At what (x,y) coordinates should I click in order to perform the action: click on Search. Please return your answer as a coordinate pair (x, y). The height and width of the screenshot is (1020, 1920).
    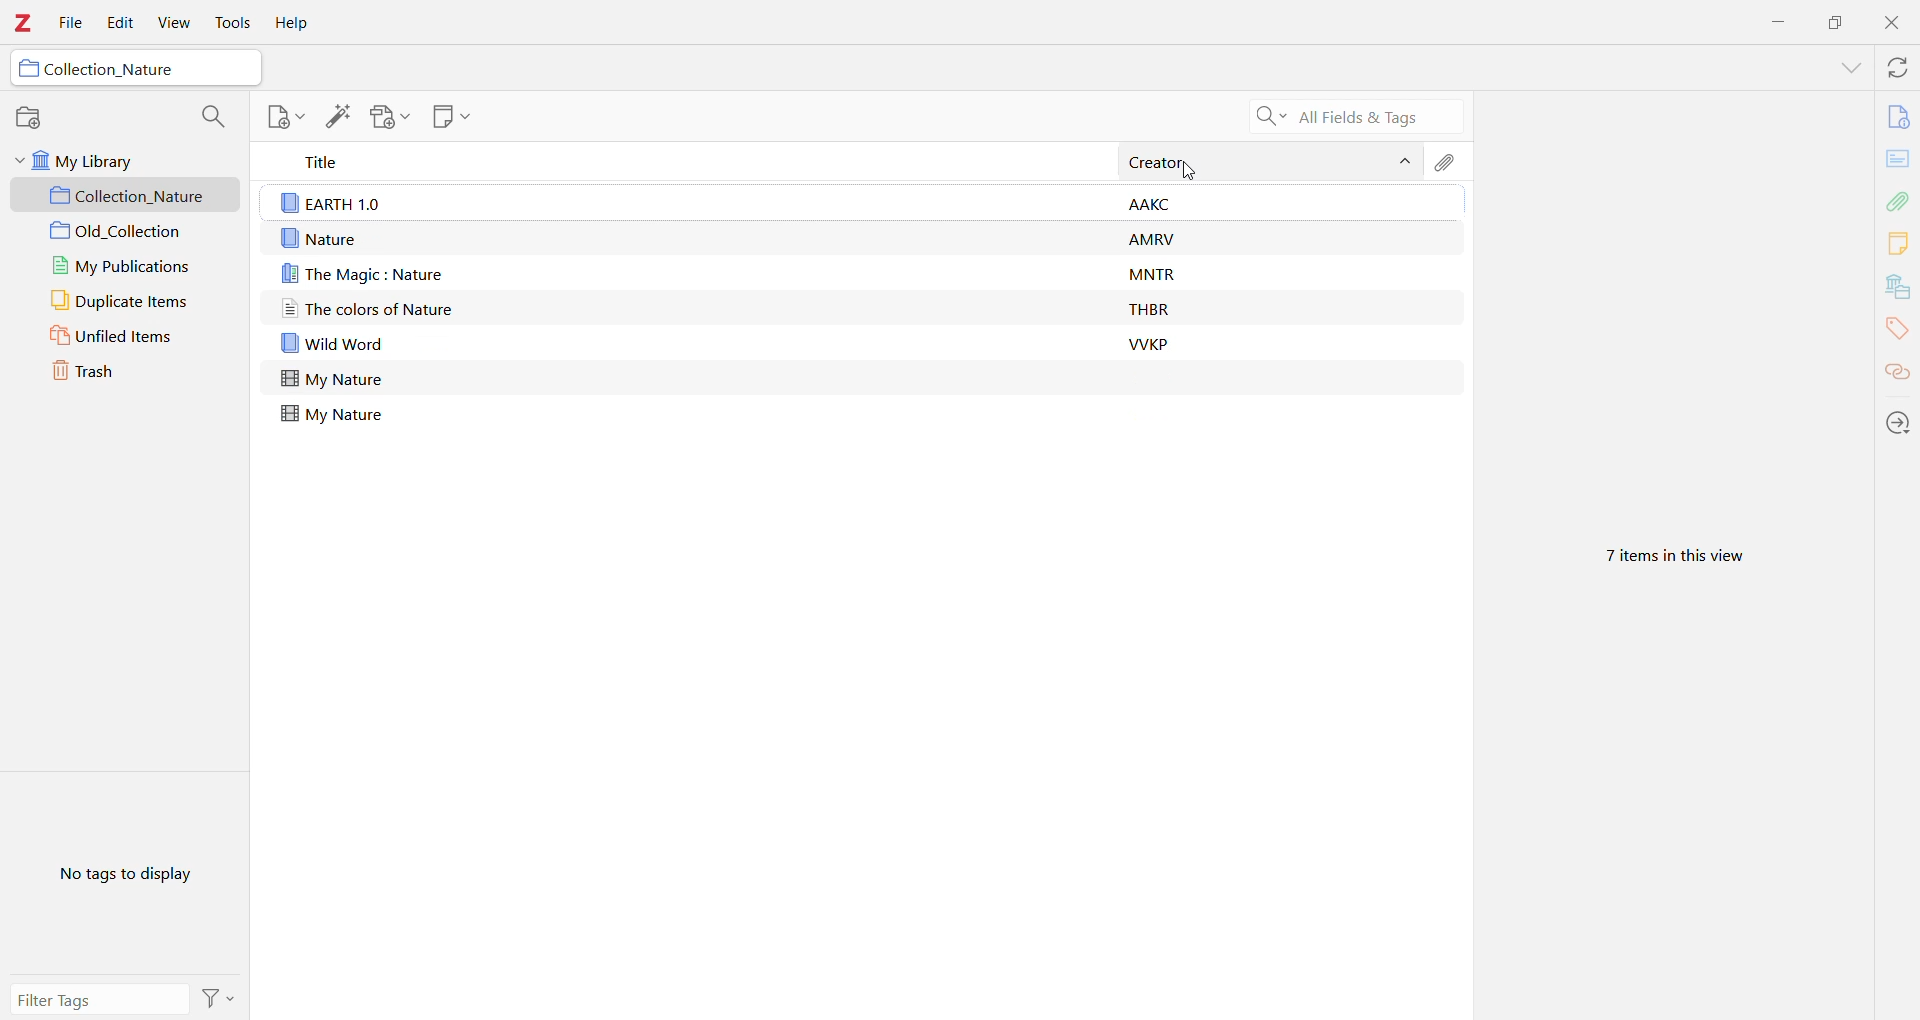
    Looking at the image, I should click on (1349, 116).